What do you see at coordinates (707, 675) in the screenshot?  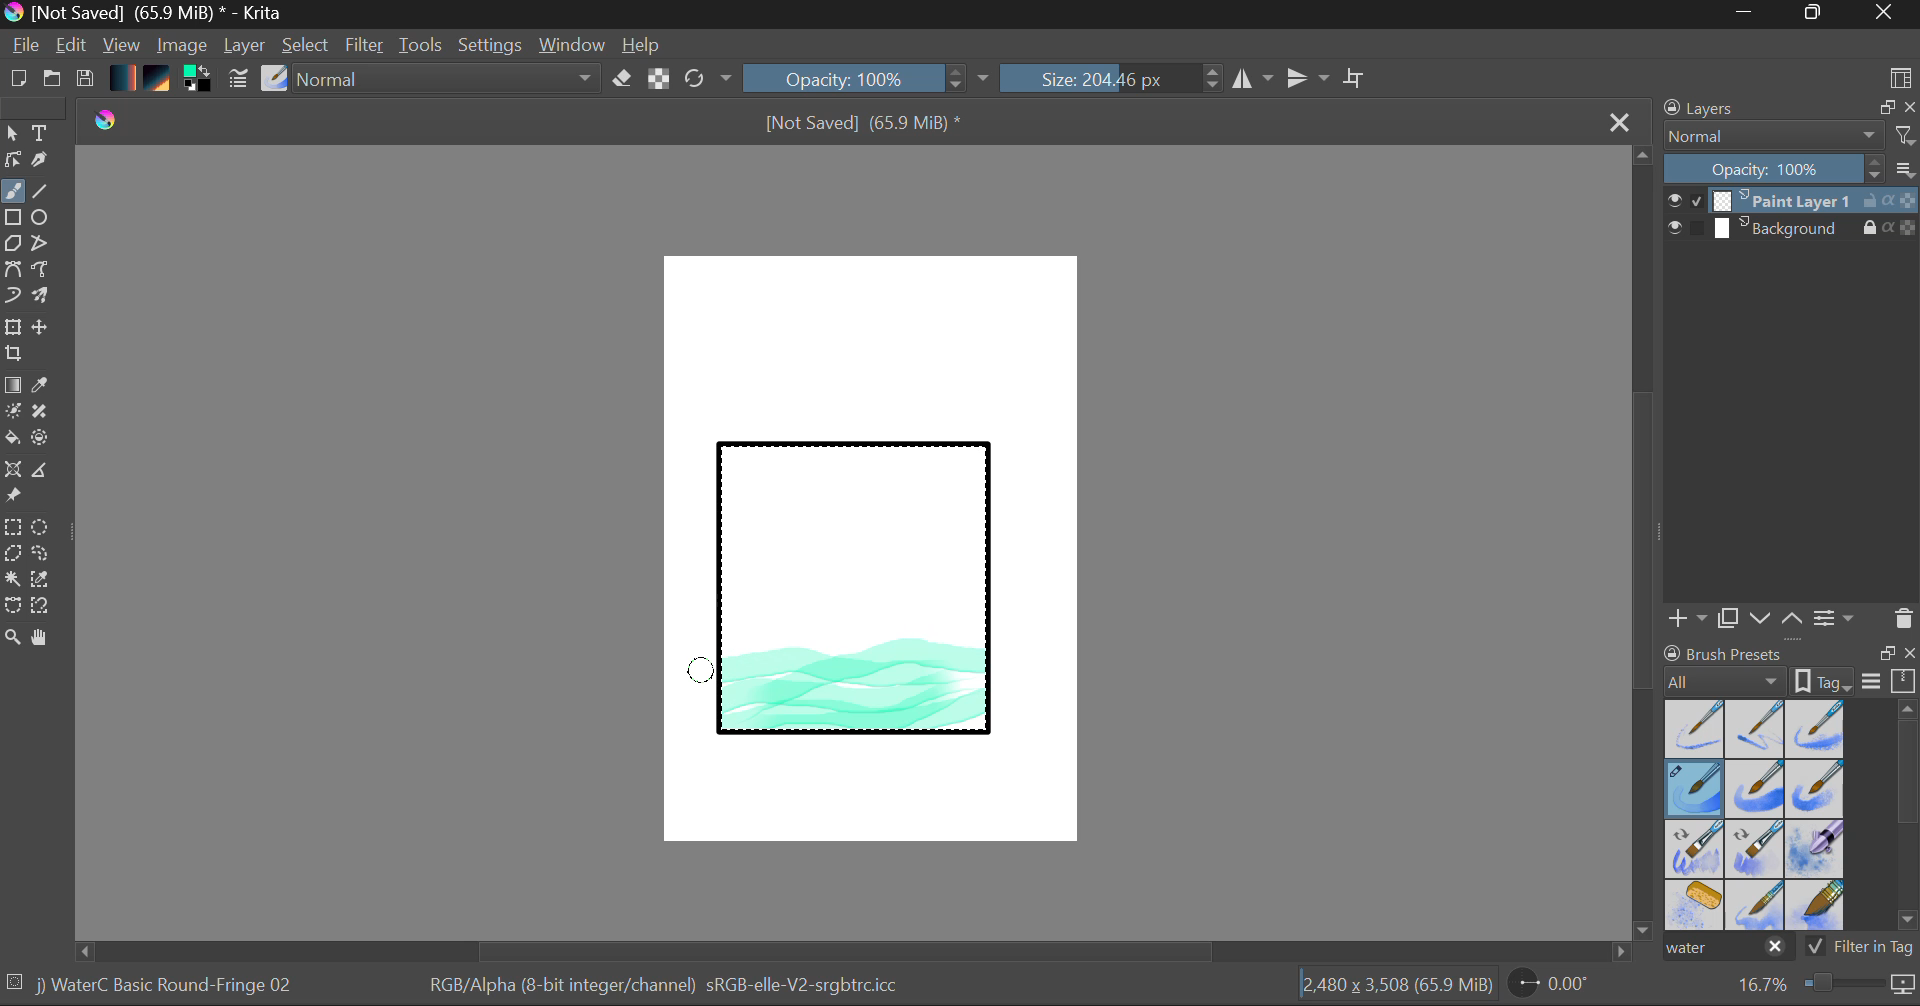 I see `MOUSE_UP Stroke 5` at bounding box center [707, 675].